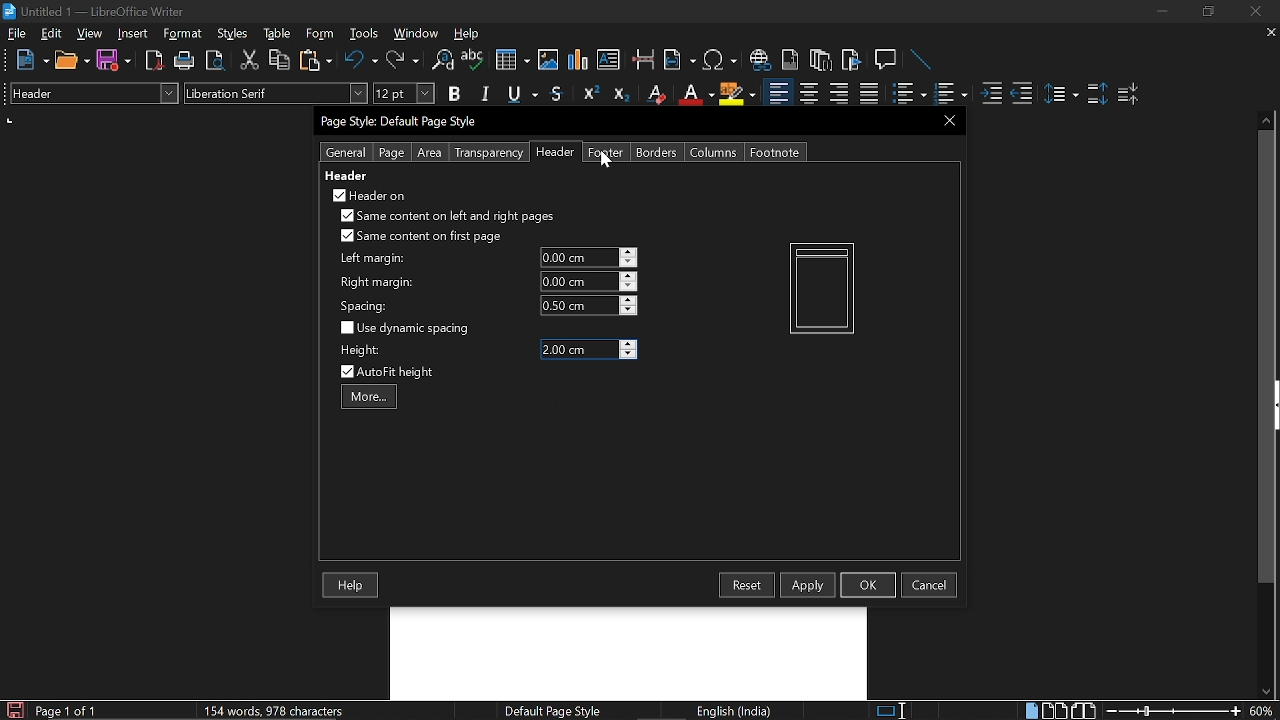 The height and width of the screenshot is (720, 1280). What do you see at coordinates (295, 710) in the screenshot?
I see `Word count` at bounding box center [295, 710].